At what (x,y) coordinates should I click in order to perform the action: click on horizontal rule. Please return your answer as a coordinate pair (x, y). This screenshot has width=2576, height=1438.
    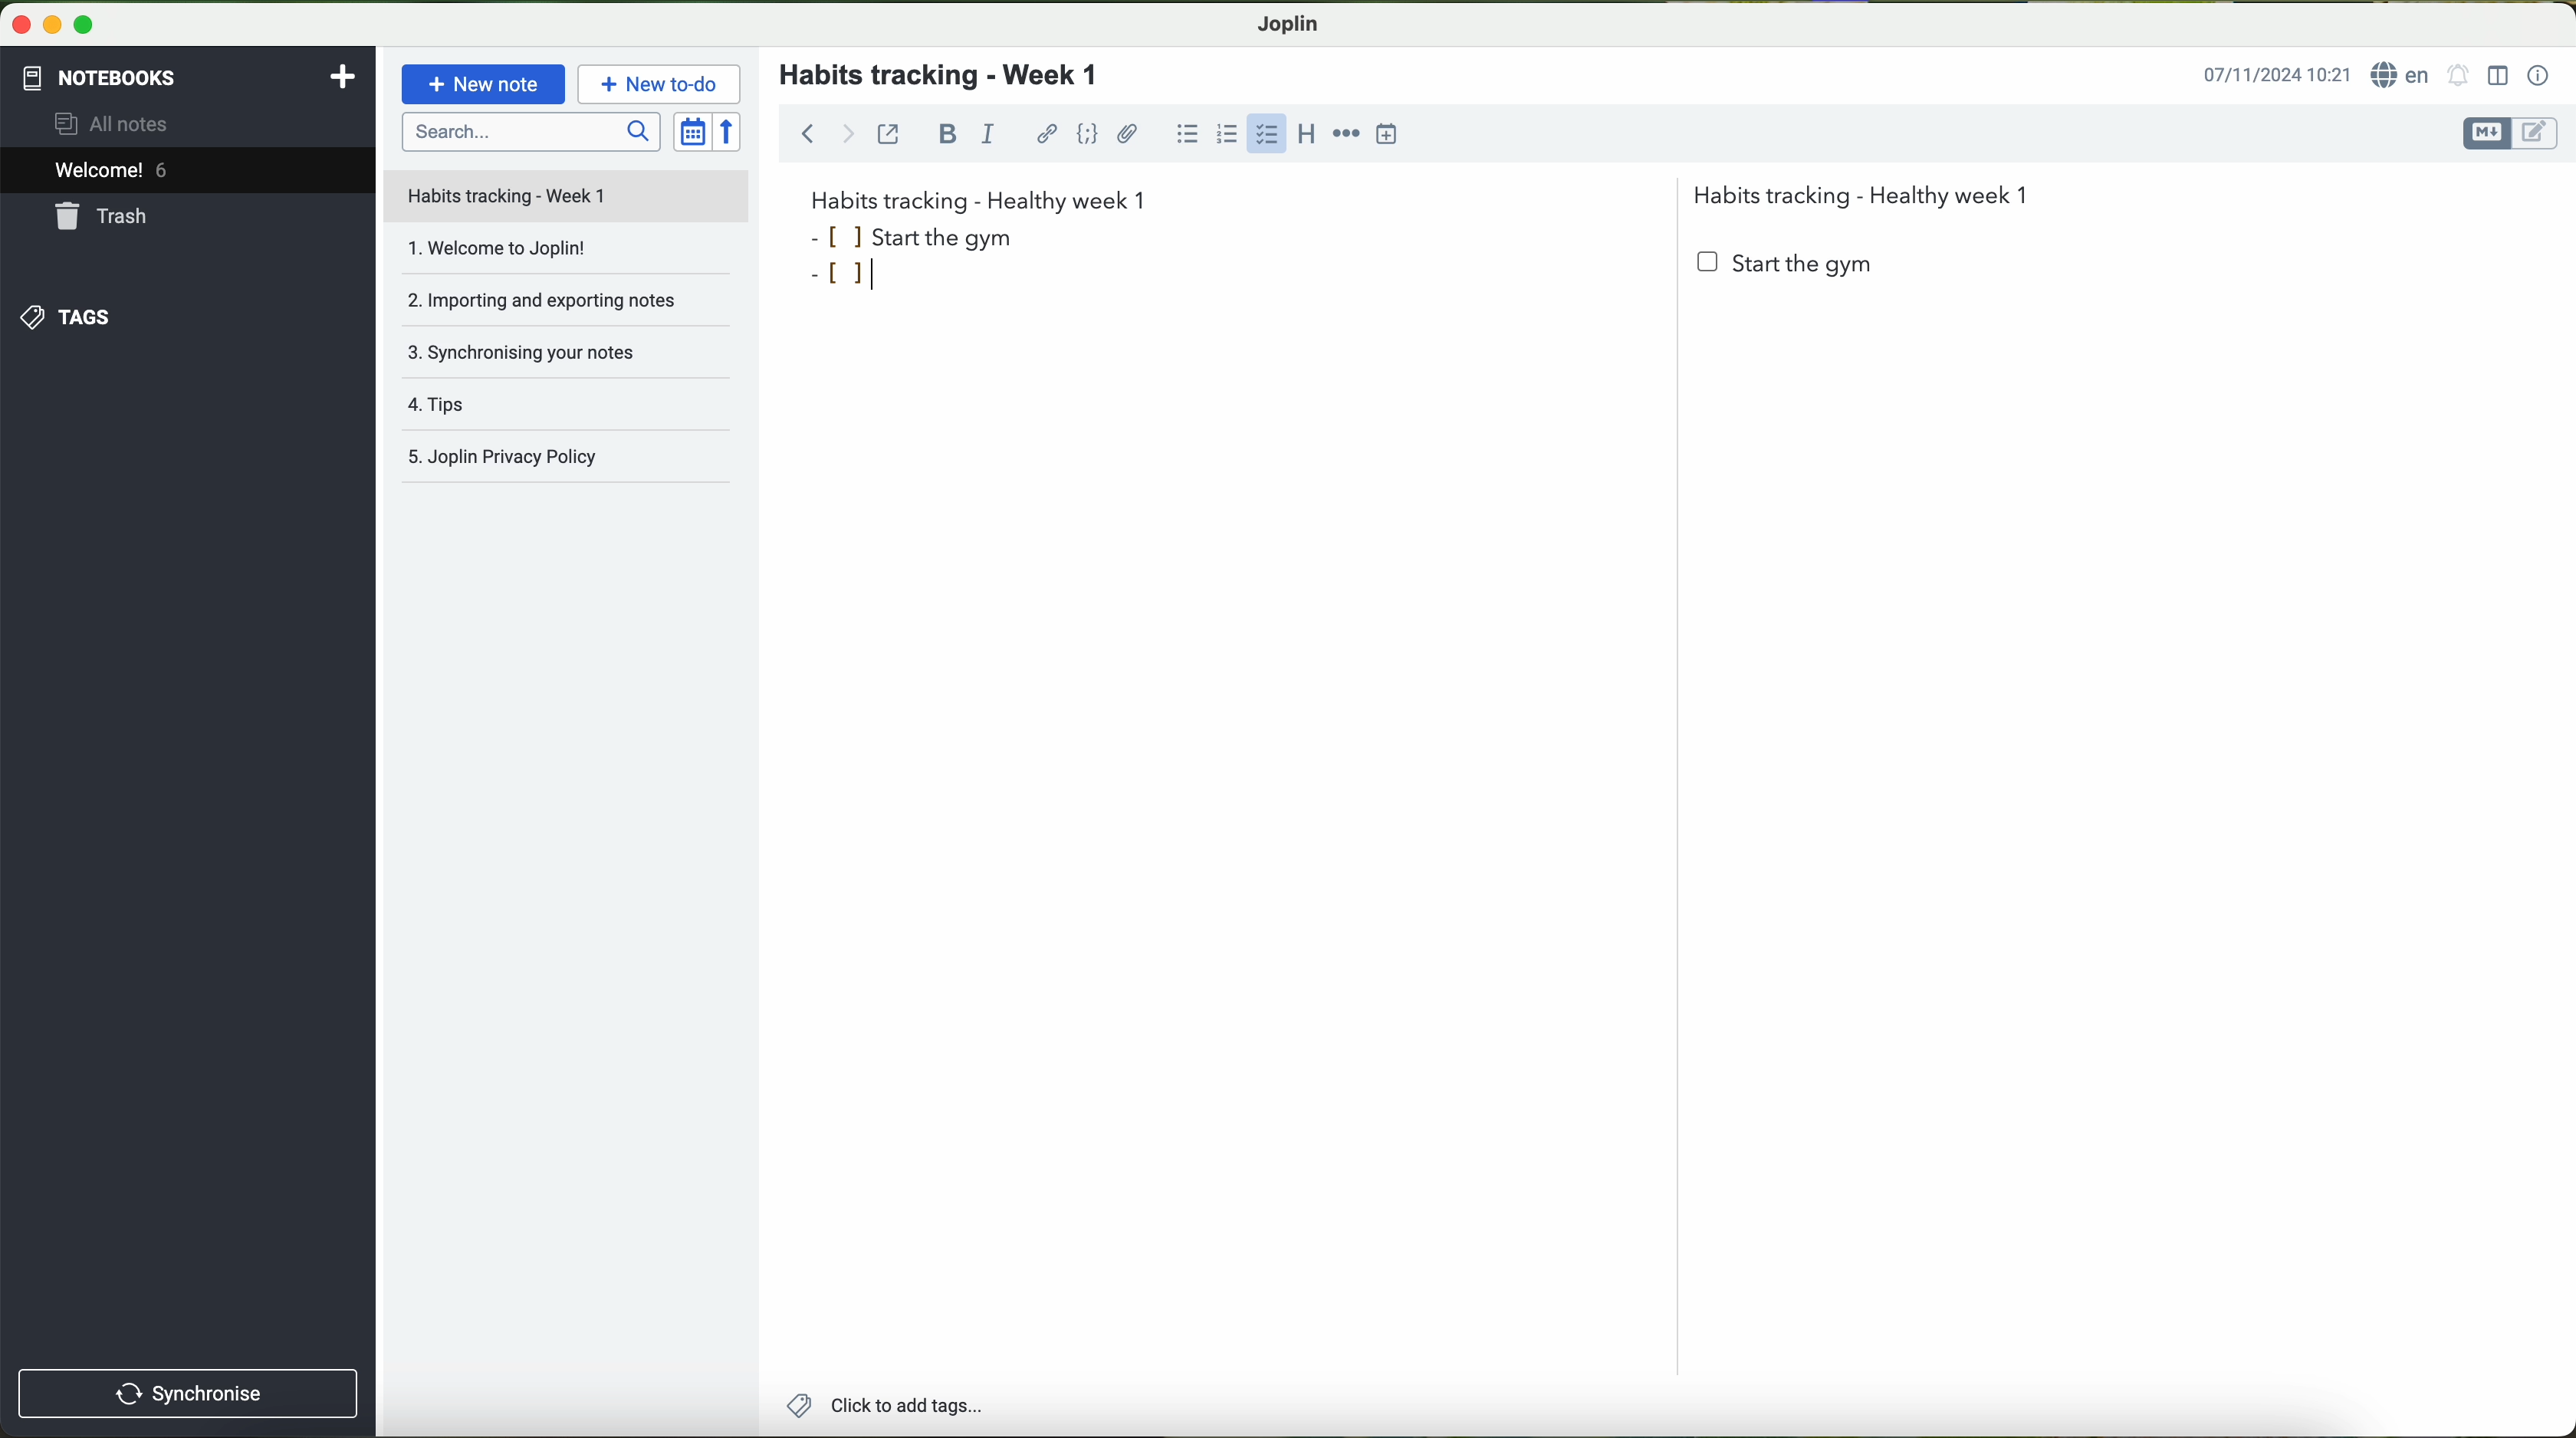
    Looking at the image, I should click on (1346, 135).